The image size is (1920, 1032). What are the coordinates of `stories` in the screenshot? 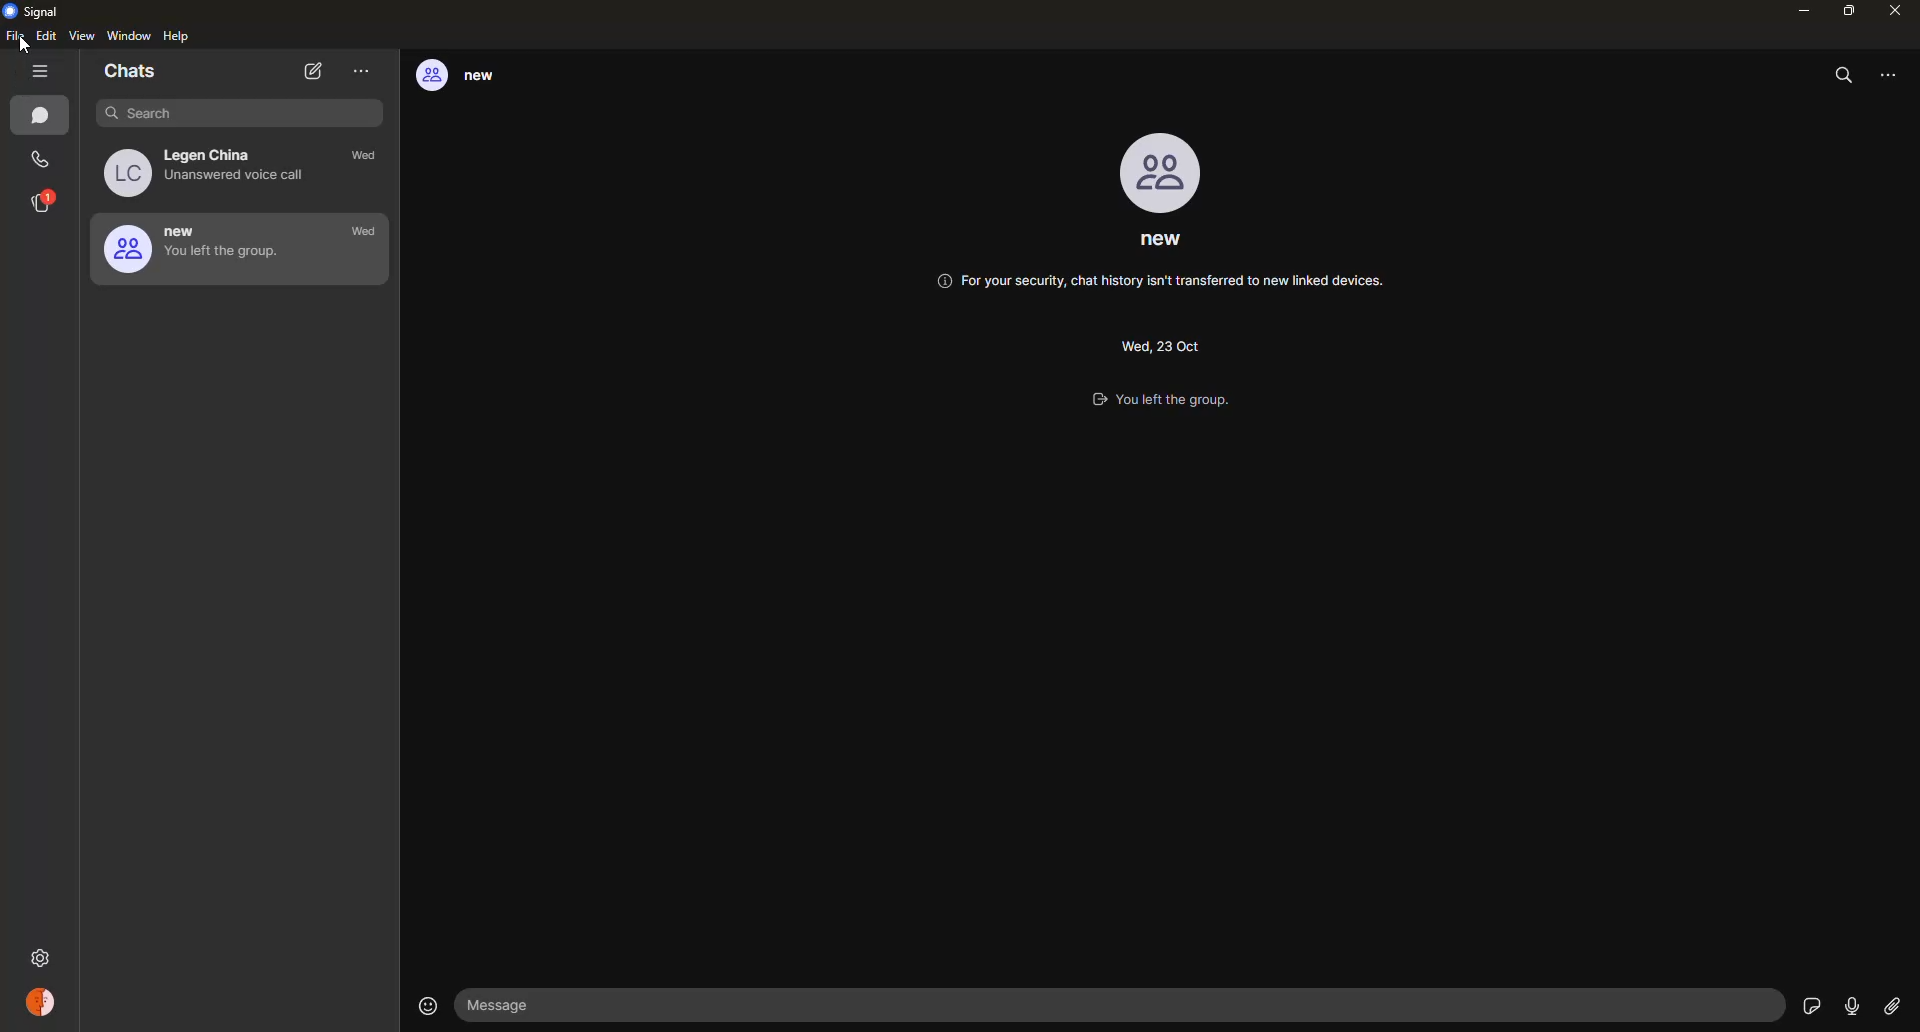 It's located at (44, 202).